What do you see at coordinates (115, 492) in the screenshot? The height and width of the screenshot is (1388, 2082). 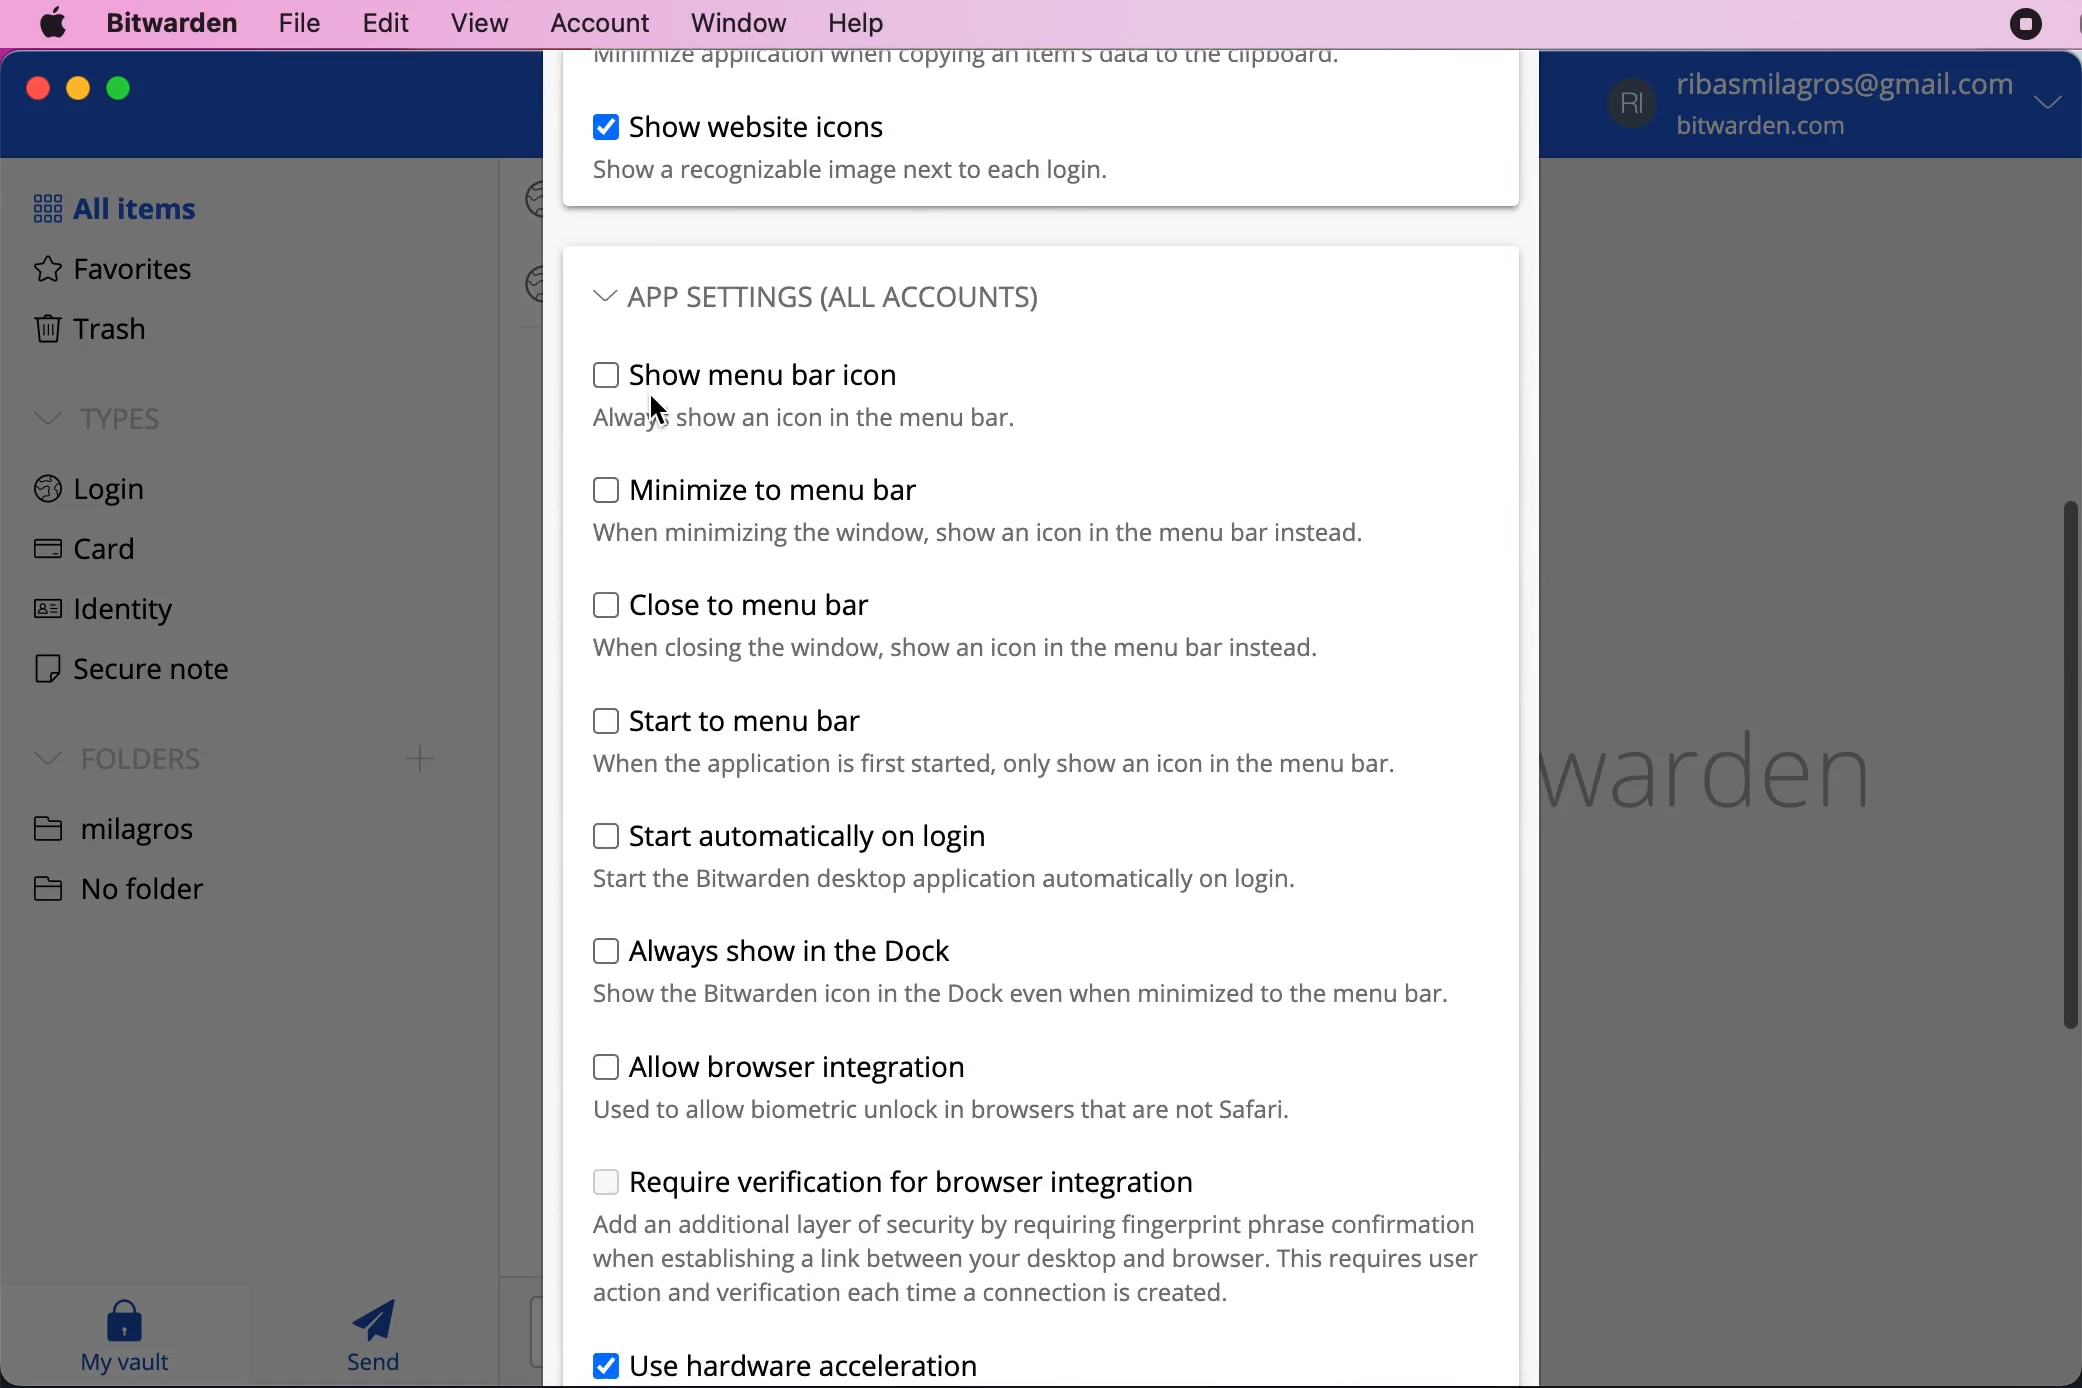 I see `login` at bounding box center [115, 492].